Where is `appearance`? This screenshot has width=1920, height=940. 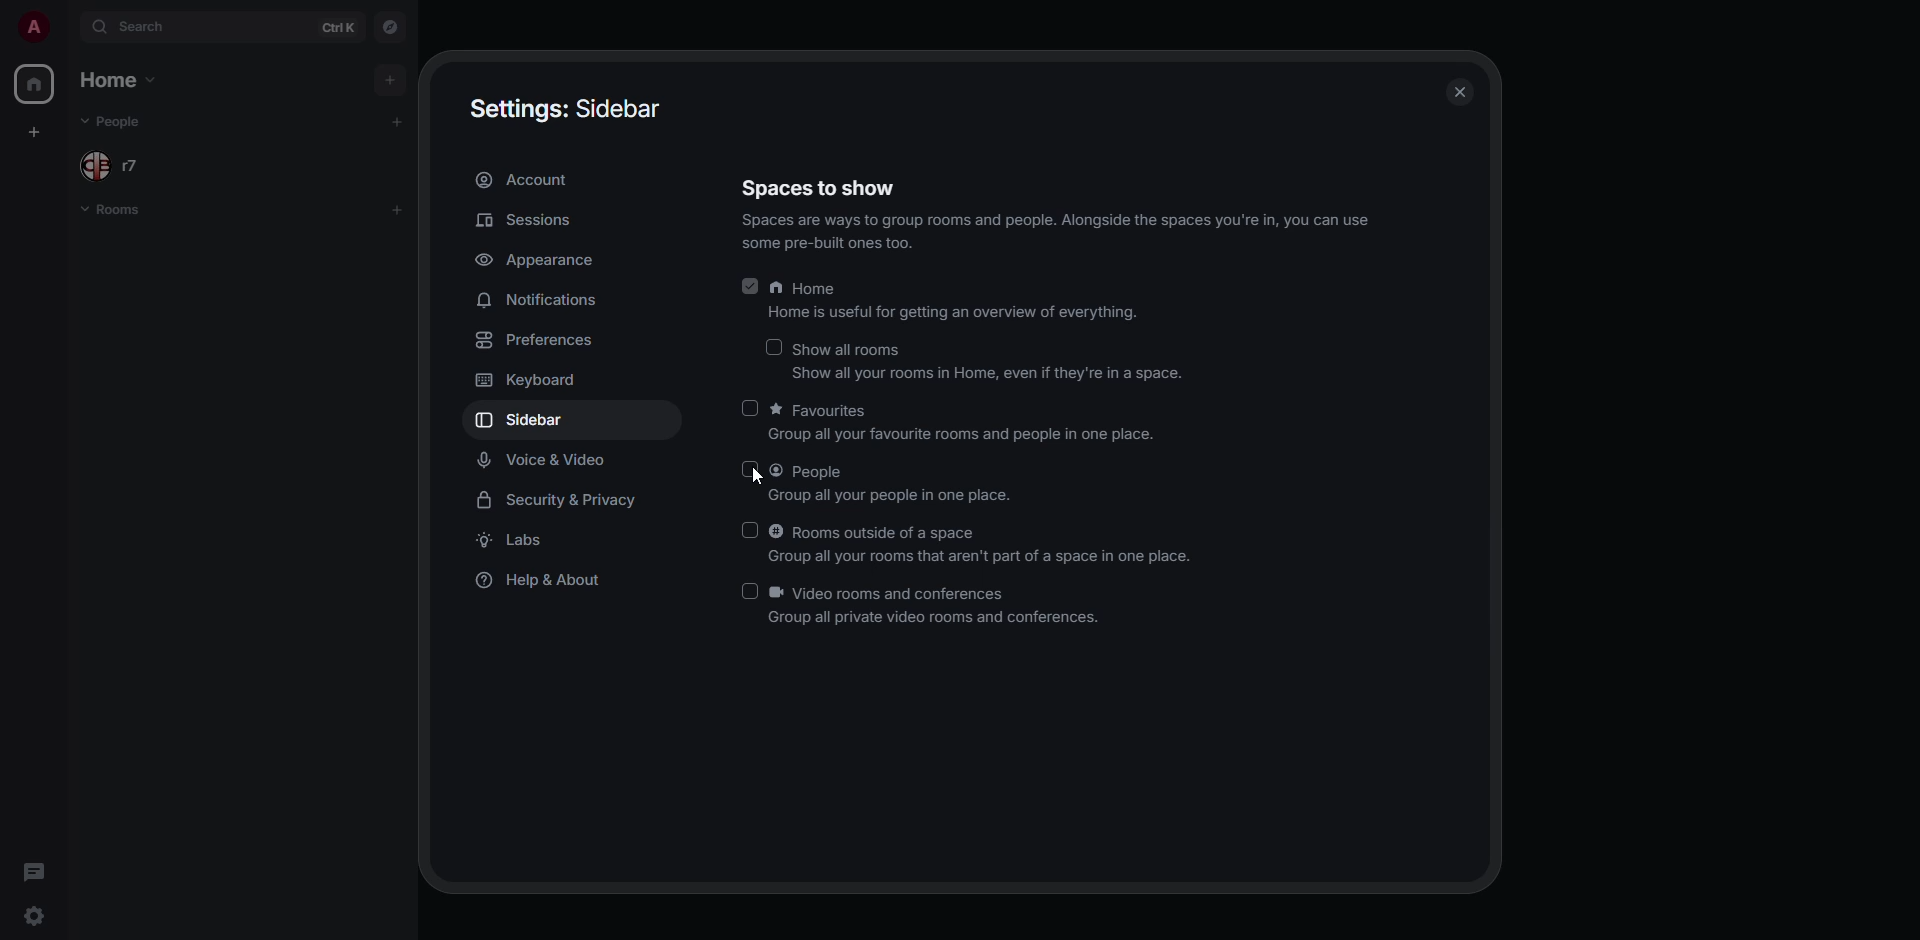
appearance is located at coordinates (555, 261).